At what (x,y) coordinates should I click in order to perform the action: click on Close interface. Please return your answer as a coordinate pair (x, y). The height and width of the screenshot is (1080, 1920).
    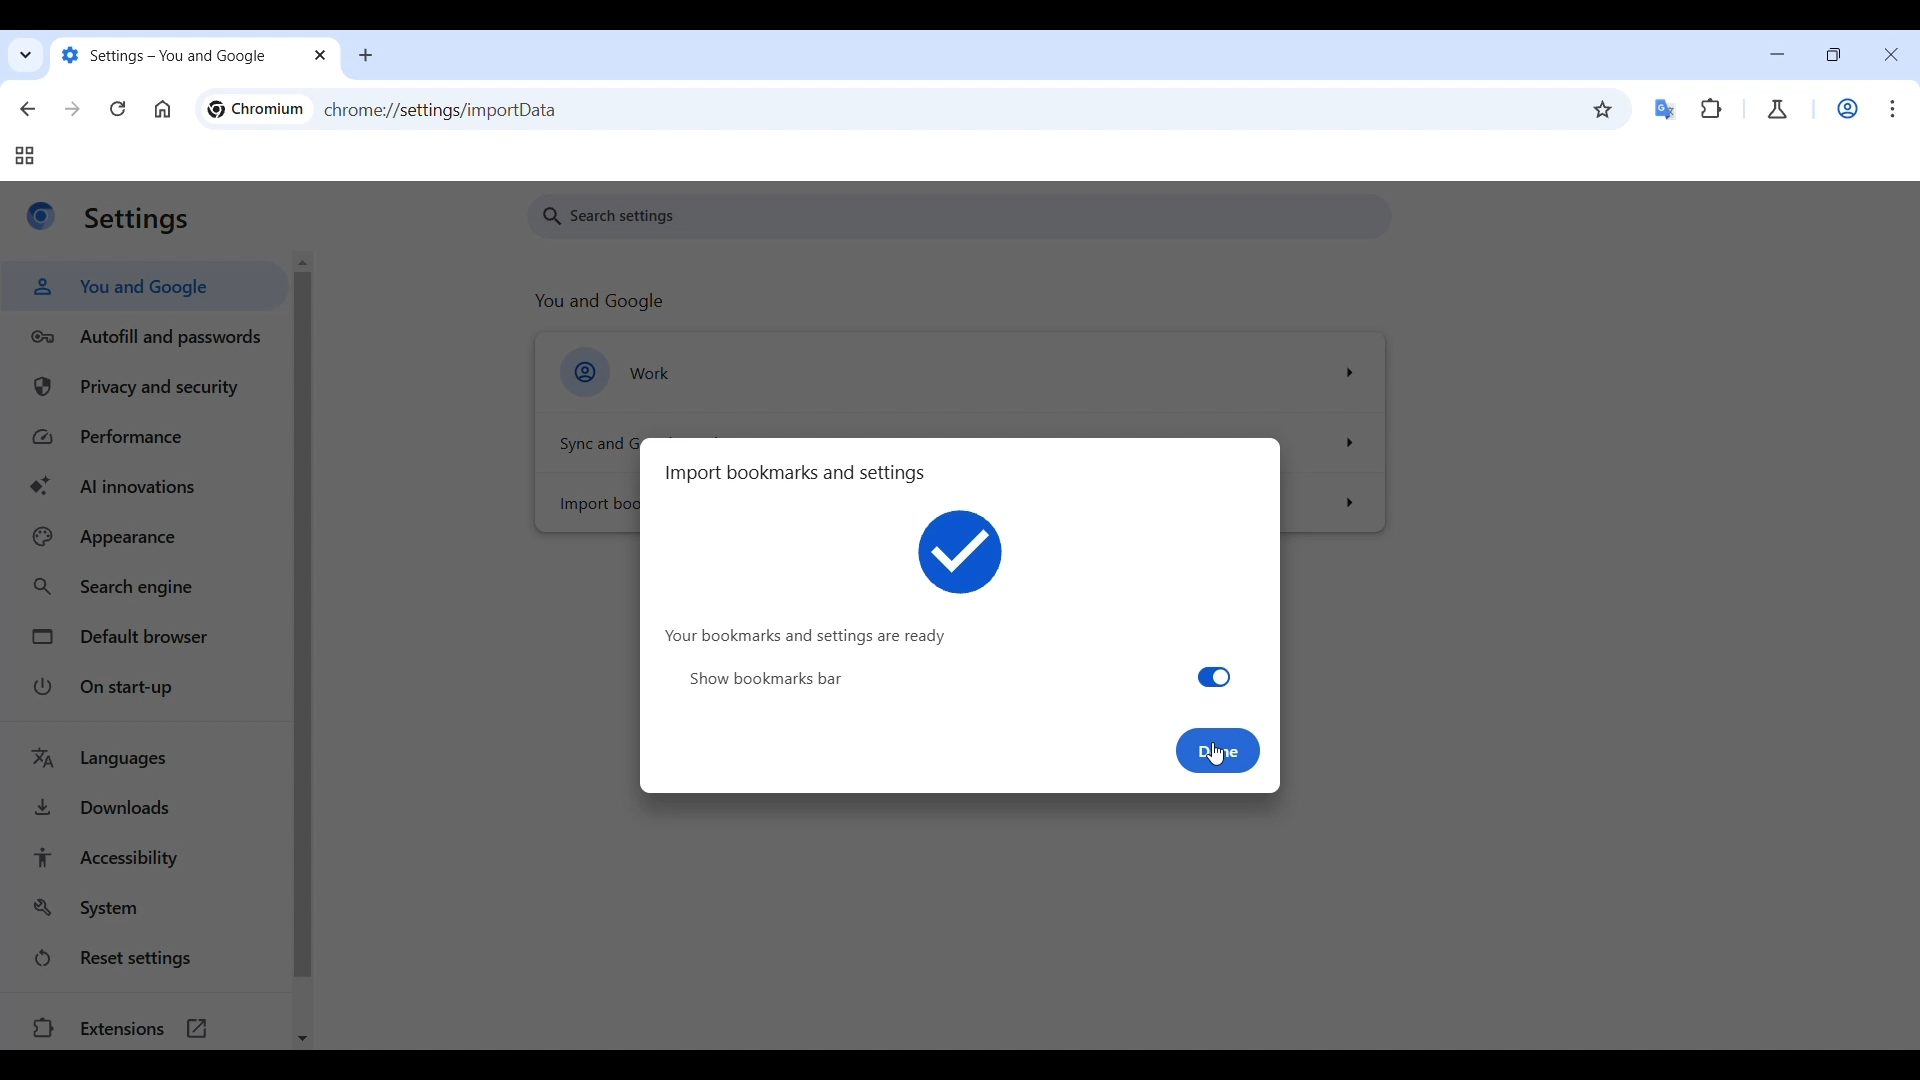
    Looking at the image, I should click on (1892, 54).